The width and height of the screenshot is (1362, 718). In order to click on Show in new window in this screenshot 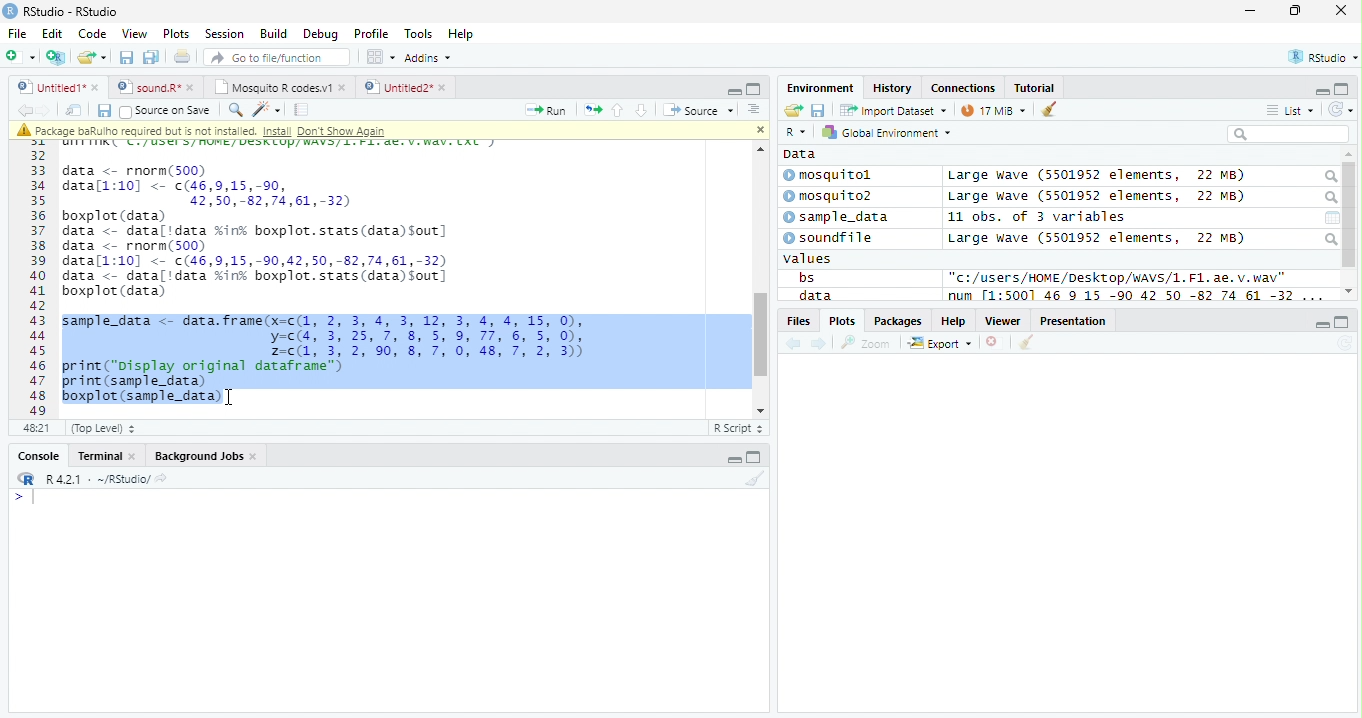, I will do `click(74, 111)`.